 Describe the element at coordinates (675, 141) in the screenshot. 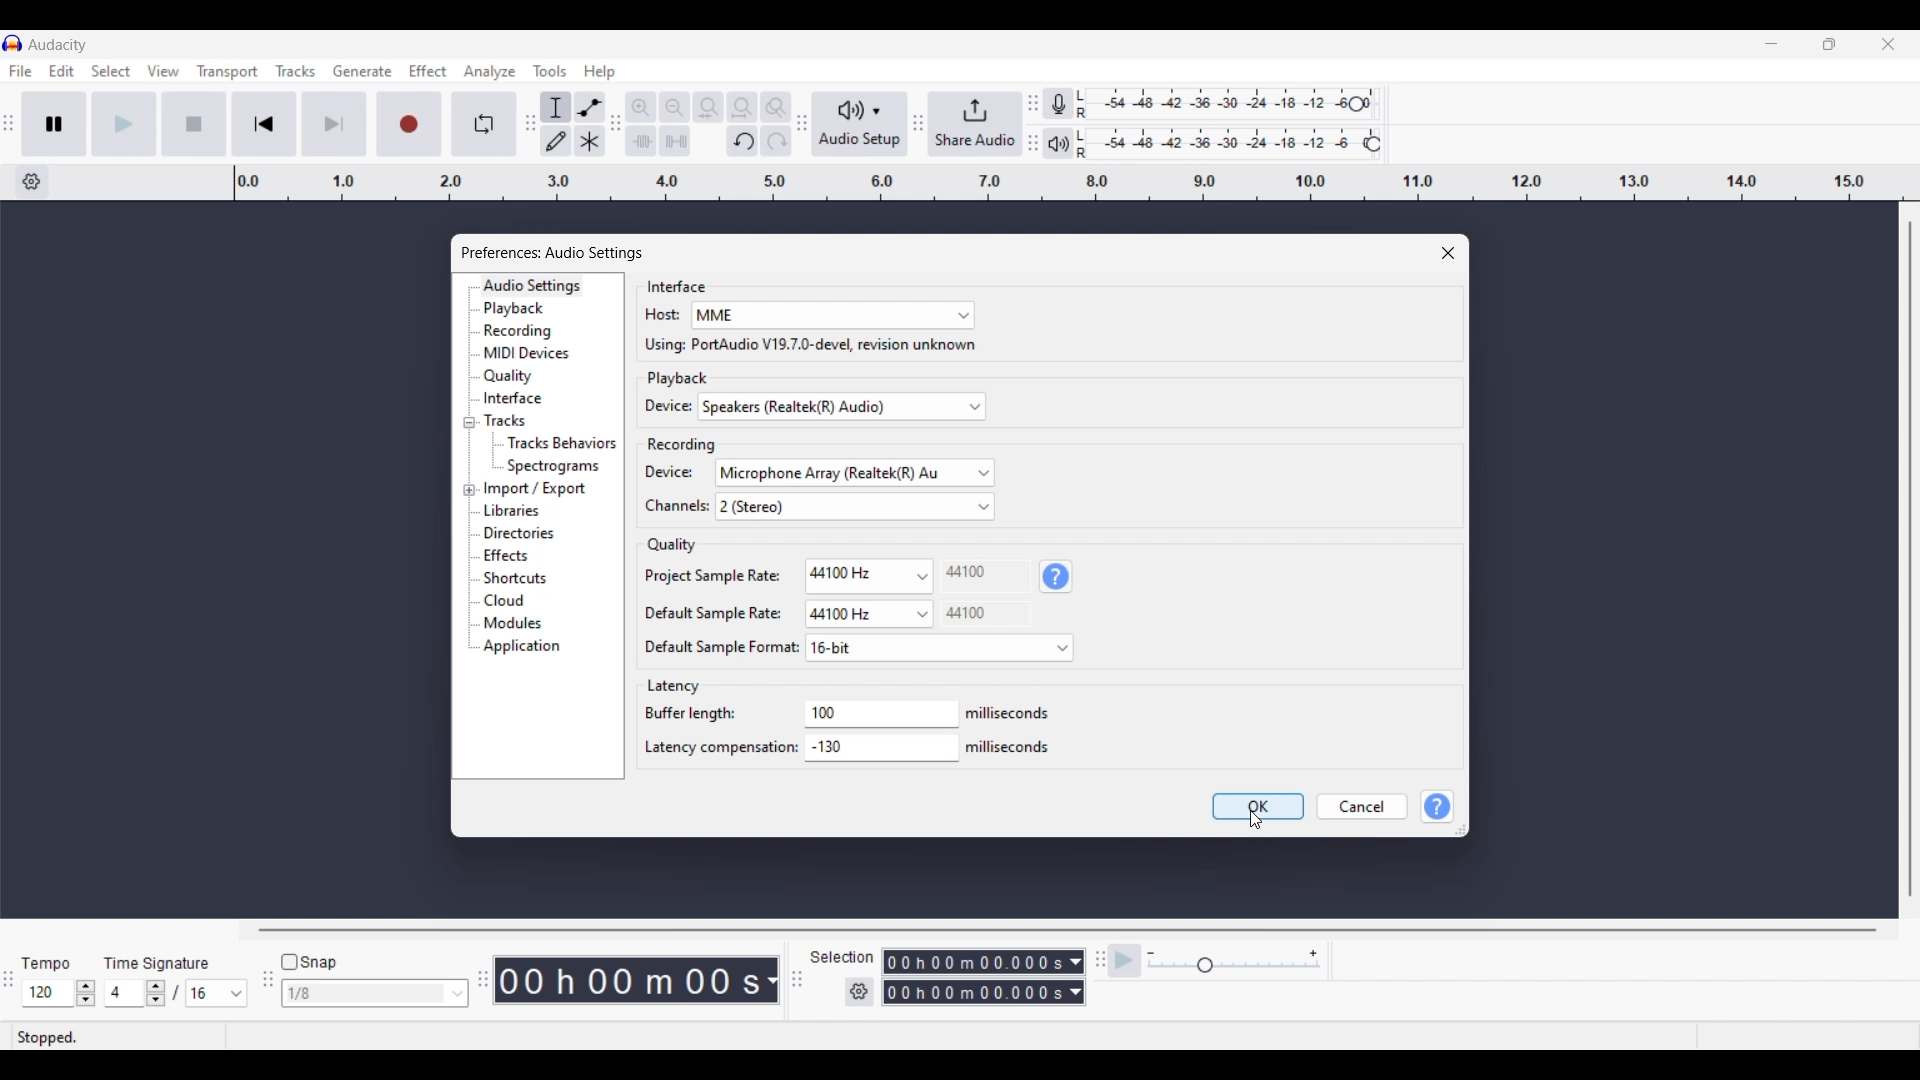

I see `Silence audio selection` at that location.